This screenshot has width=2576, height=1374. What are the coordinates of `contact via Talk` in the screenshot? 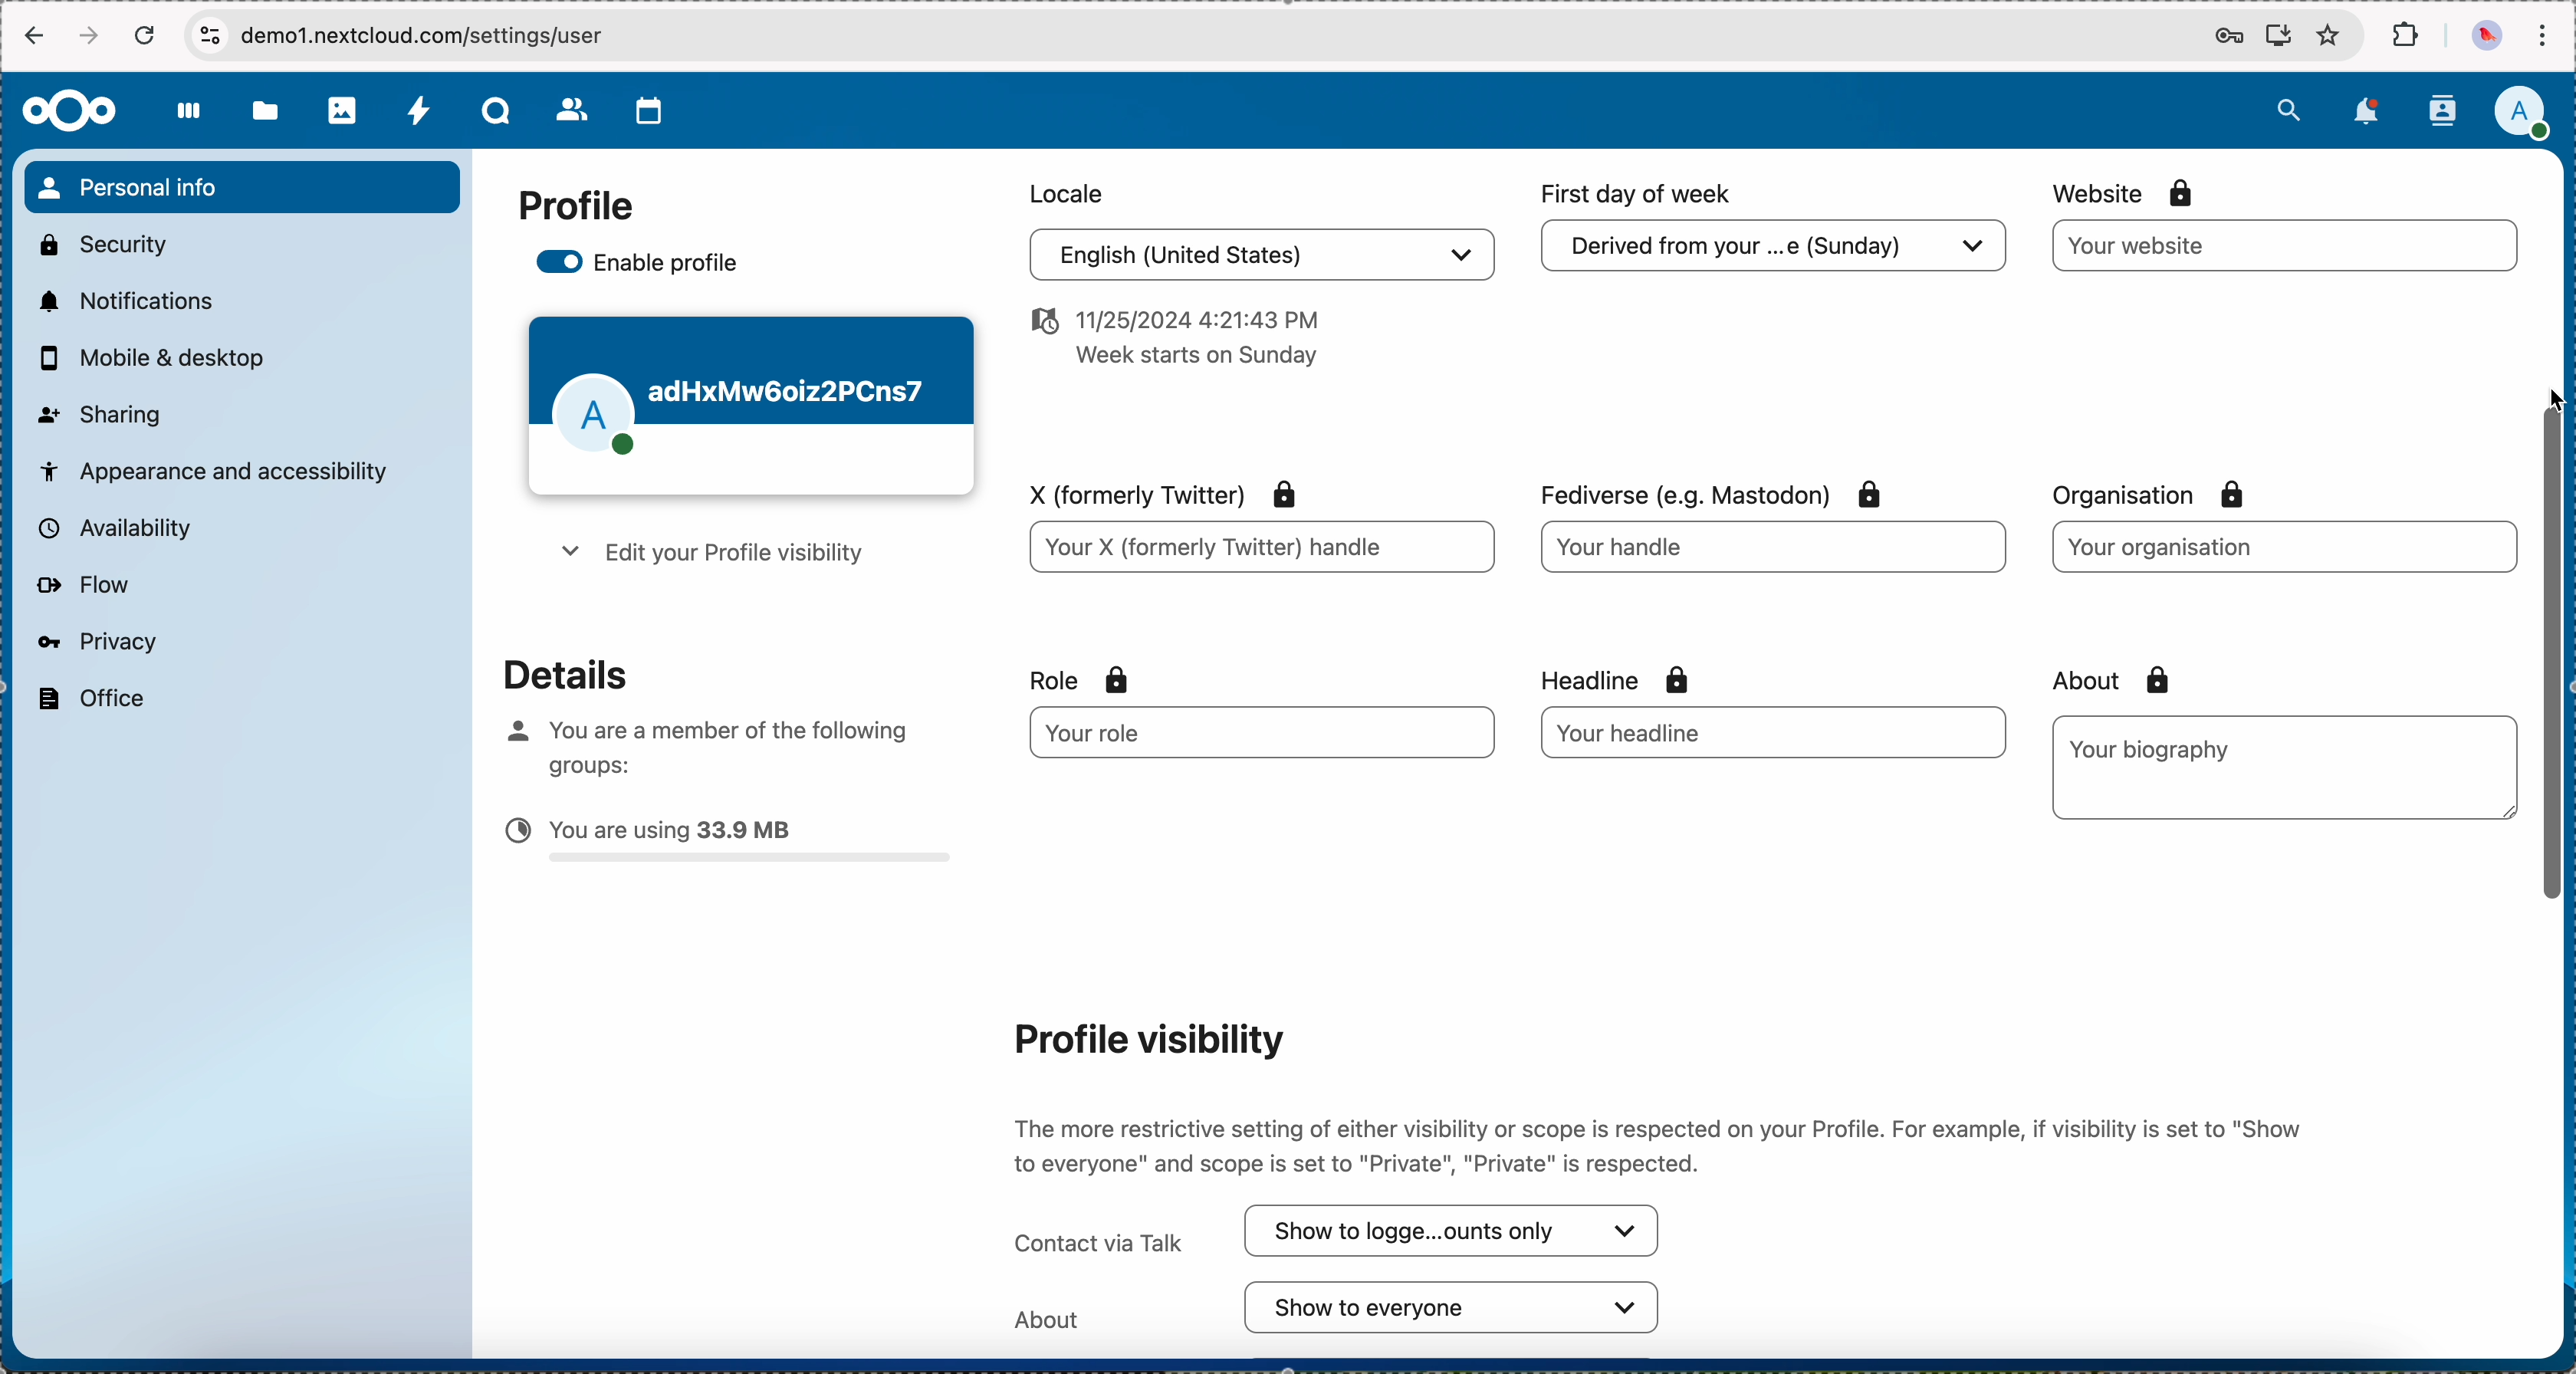 It's located at (1339, 1232).